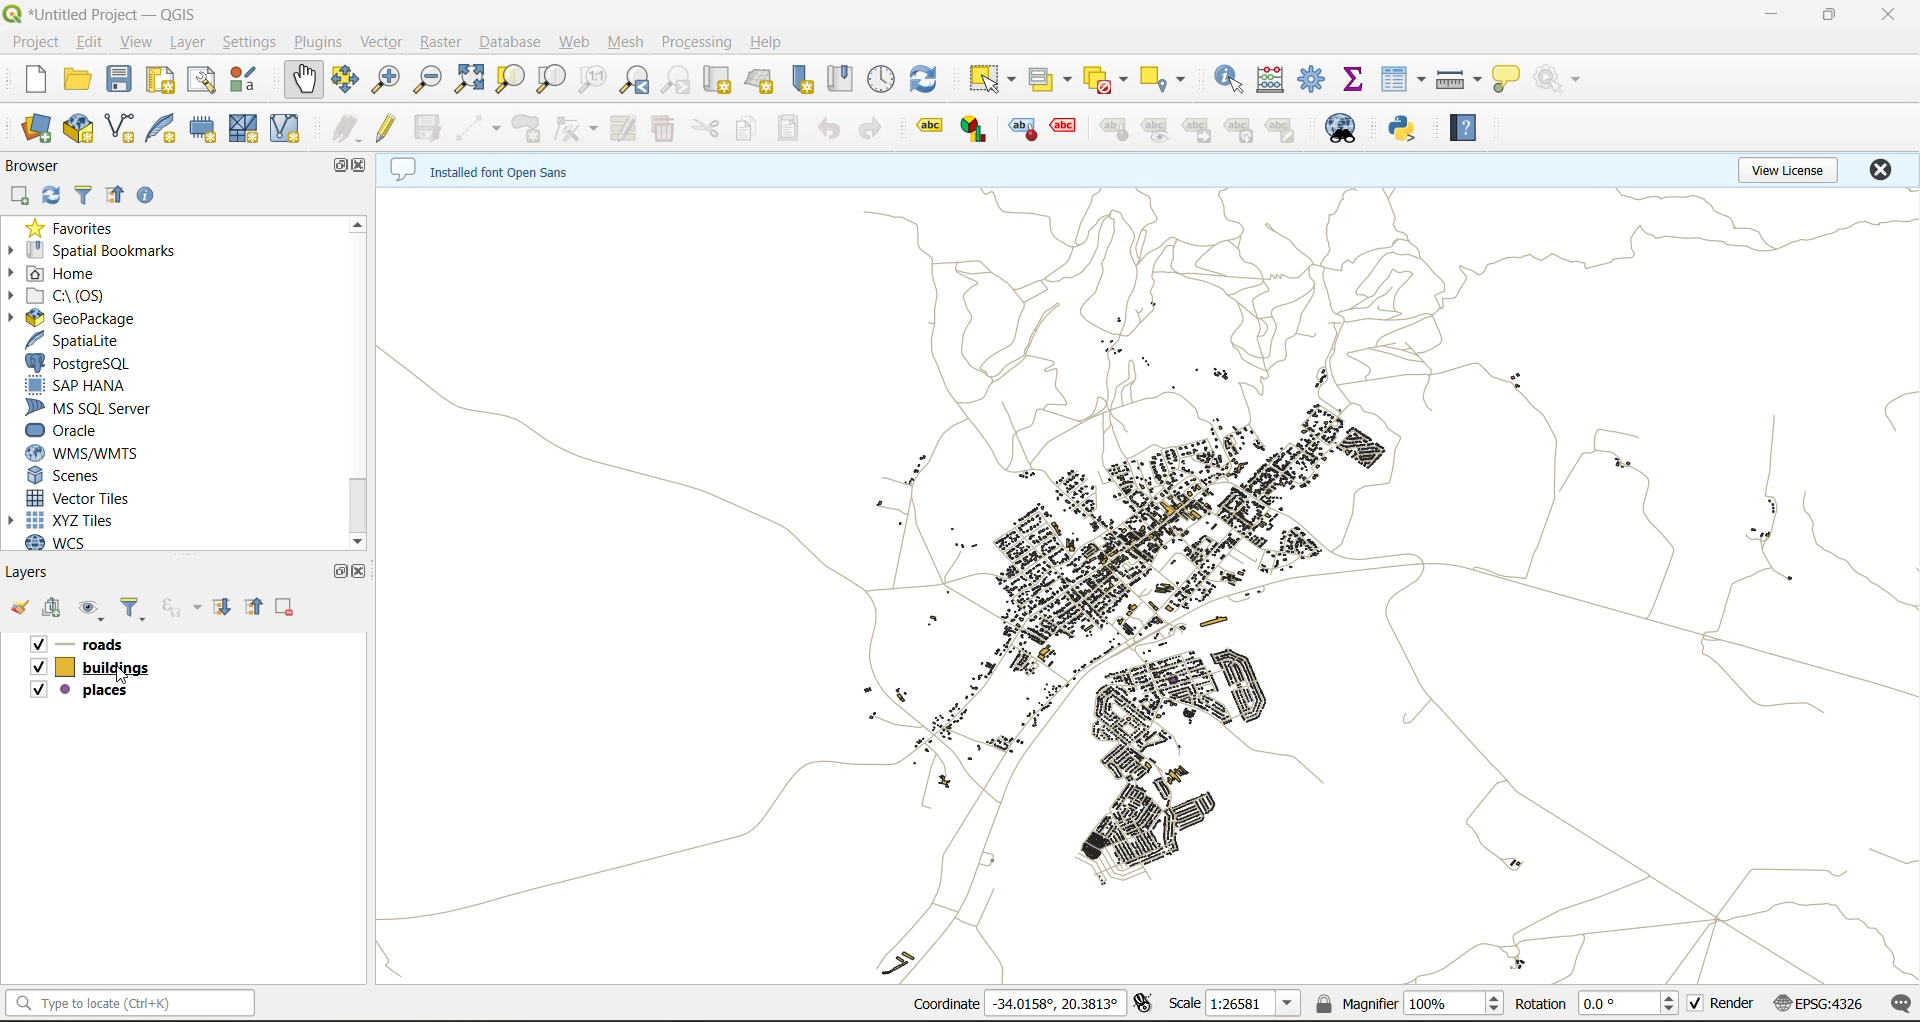  I want to click on new geopackage, so click(81, 129).